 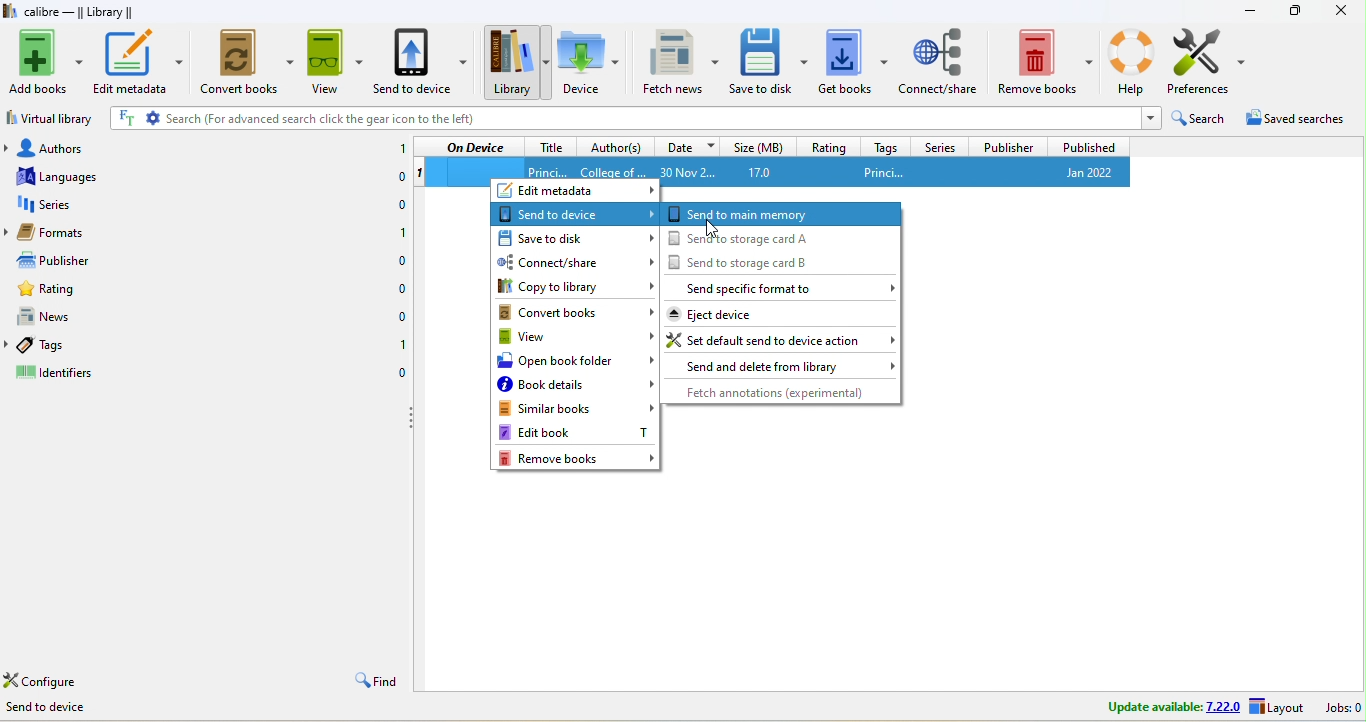 I want to click on cursor, so click(x=712, y=229).